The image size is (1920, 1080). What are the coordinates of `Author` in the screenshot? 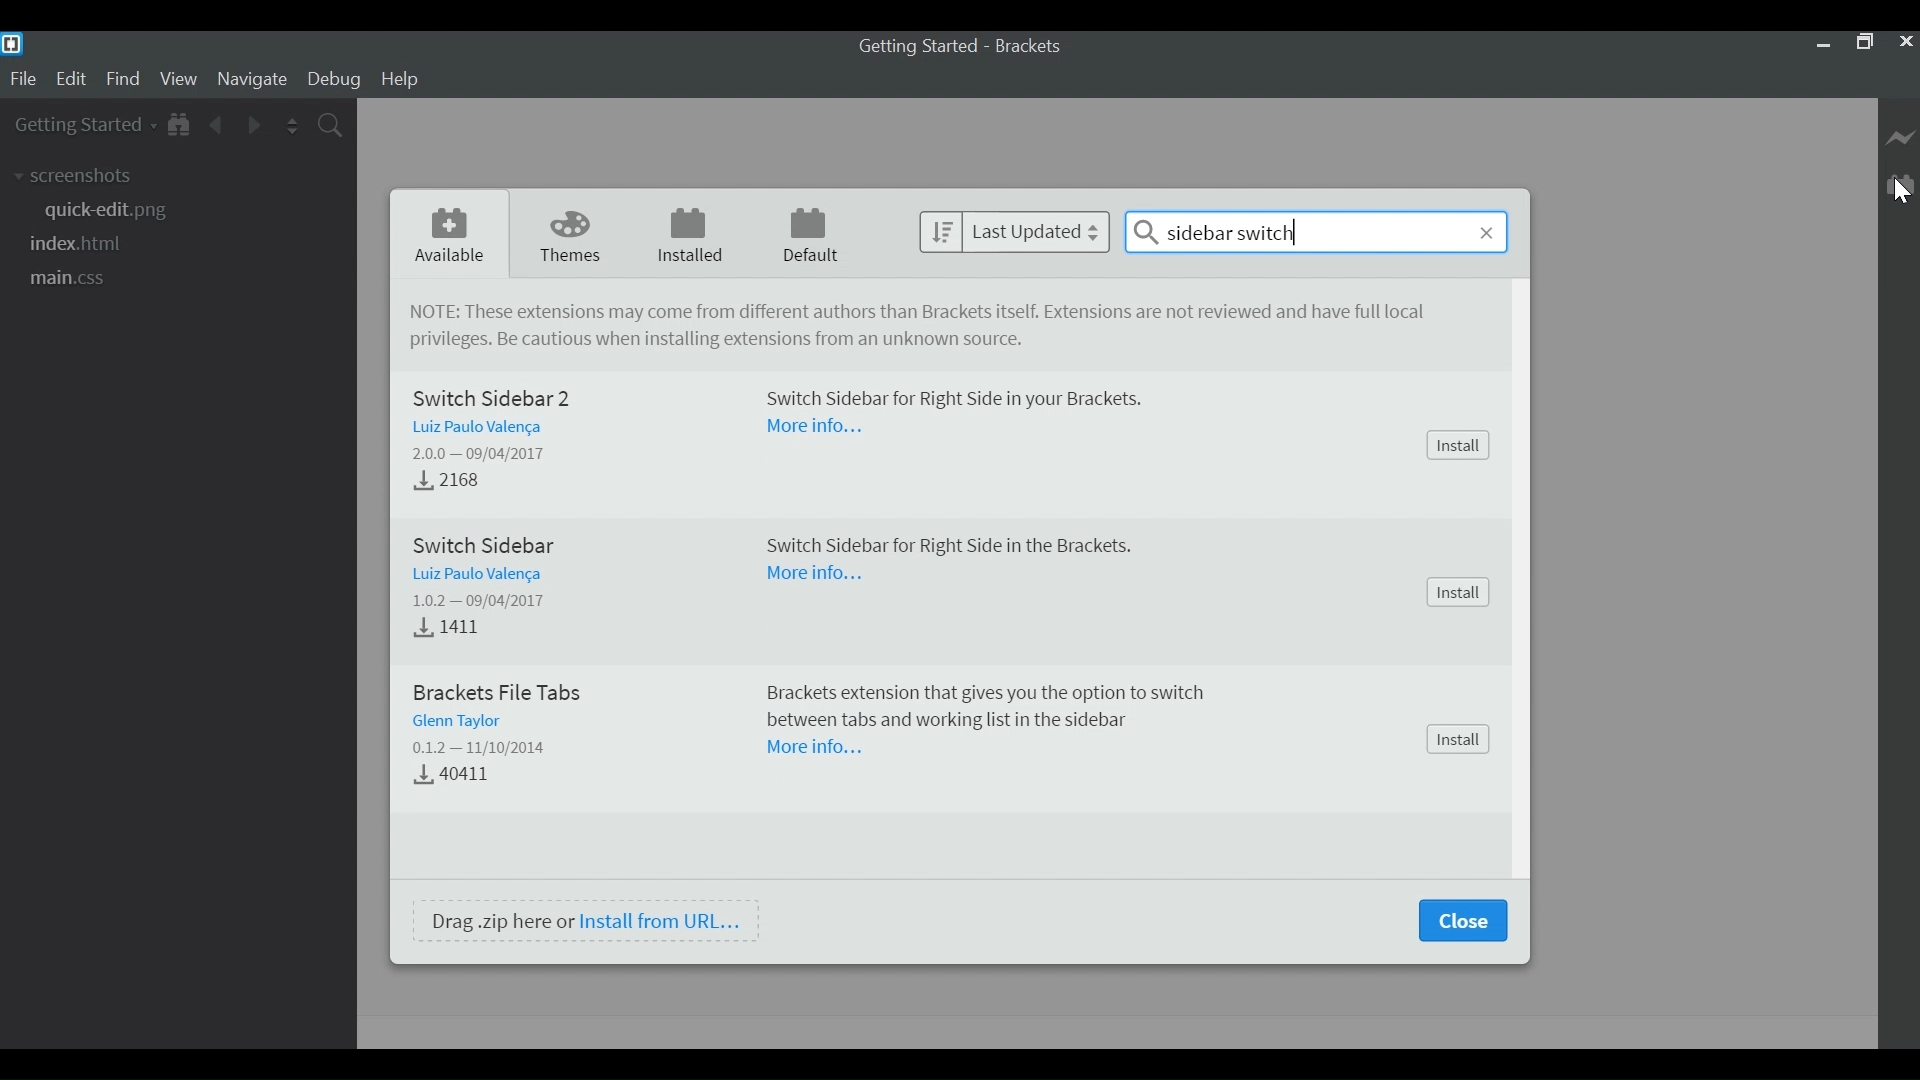 It's located at (487, 427).